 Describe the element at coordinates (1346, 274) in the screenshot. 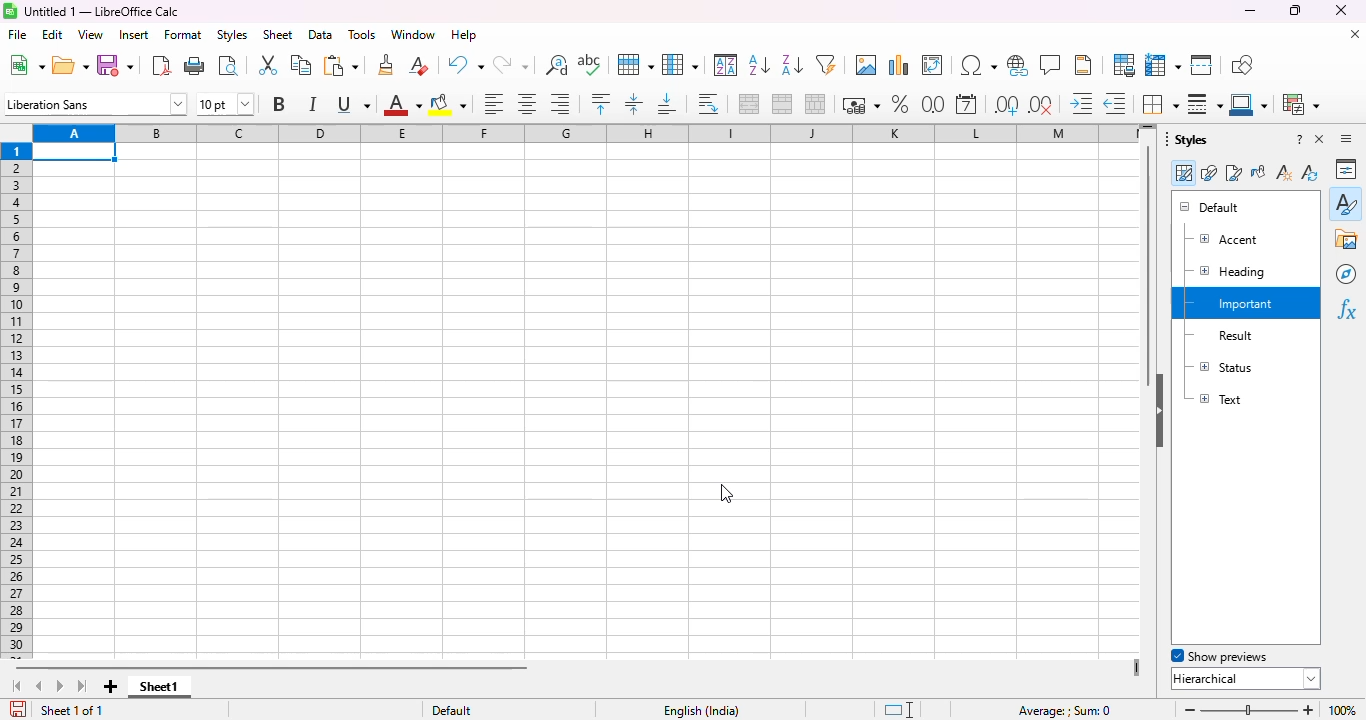

I see `navigator` at that location.